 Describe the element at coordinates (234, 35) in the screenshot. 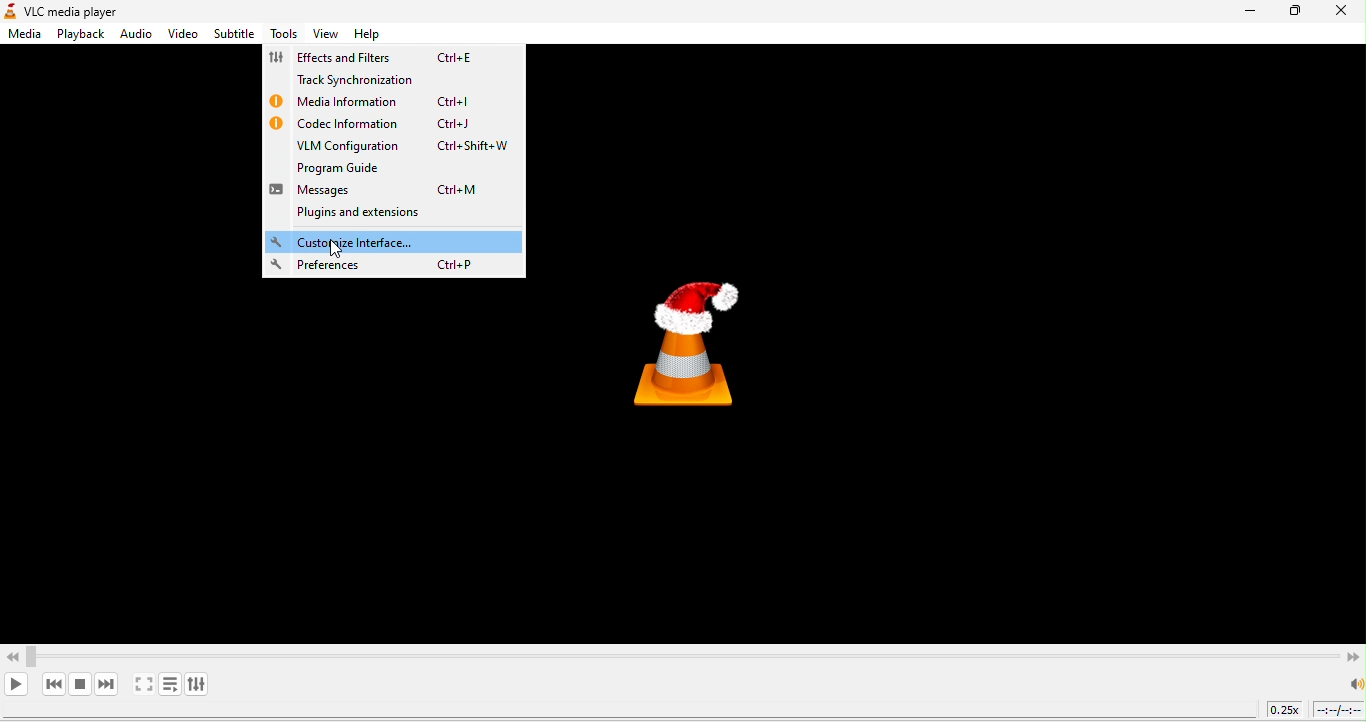

I see `subtitle` at that location.